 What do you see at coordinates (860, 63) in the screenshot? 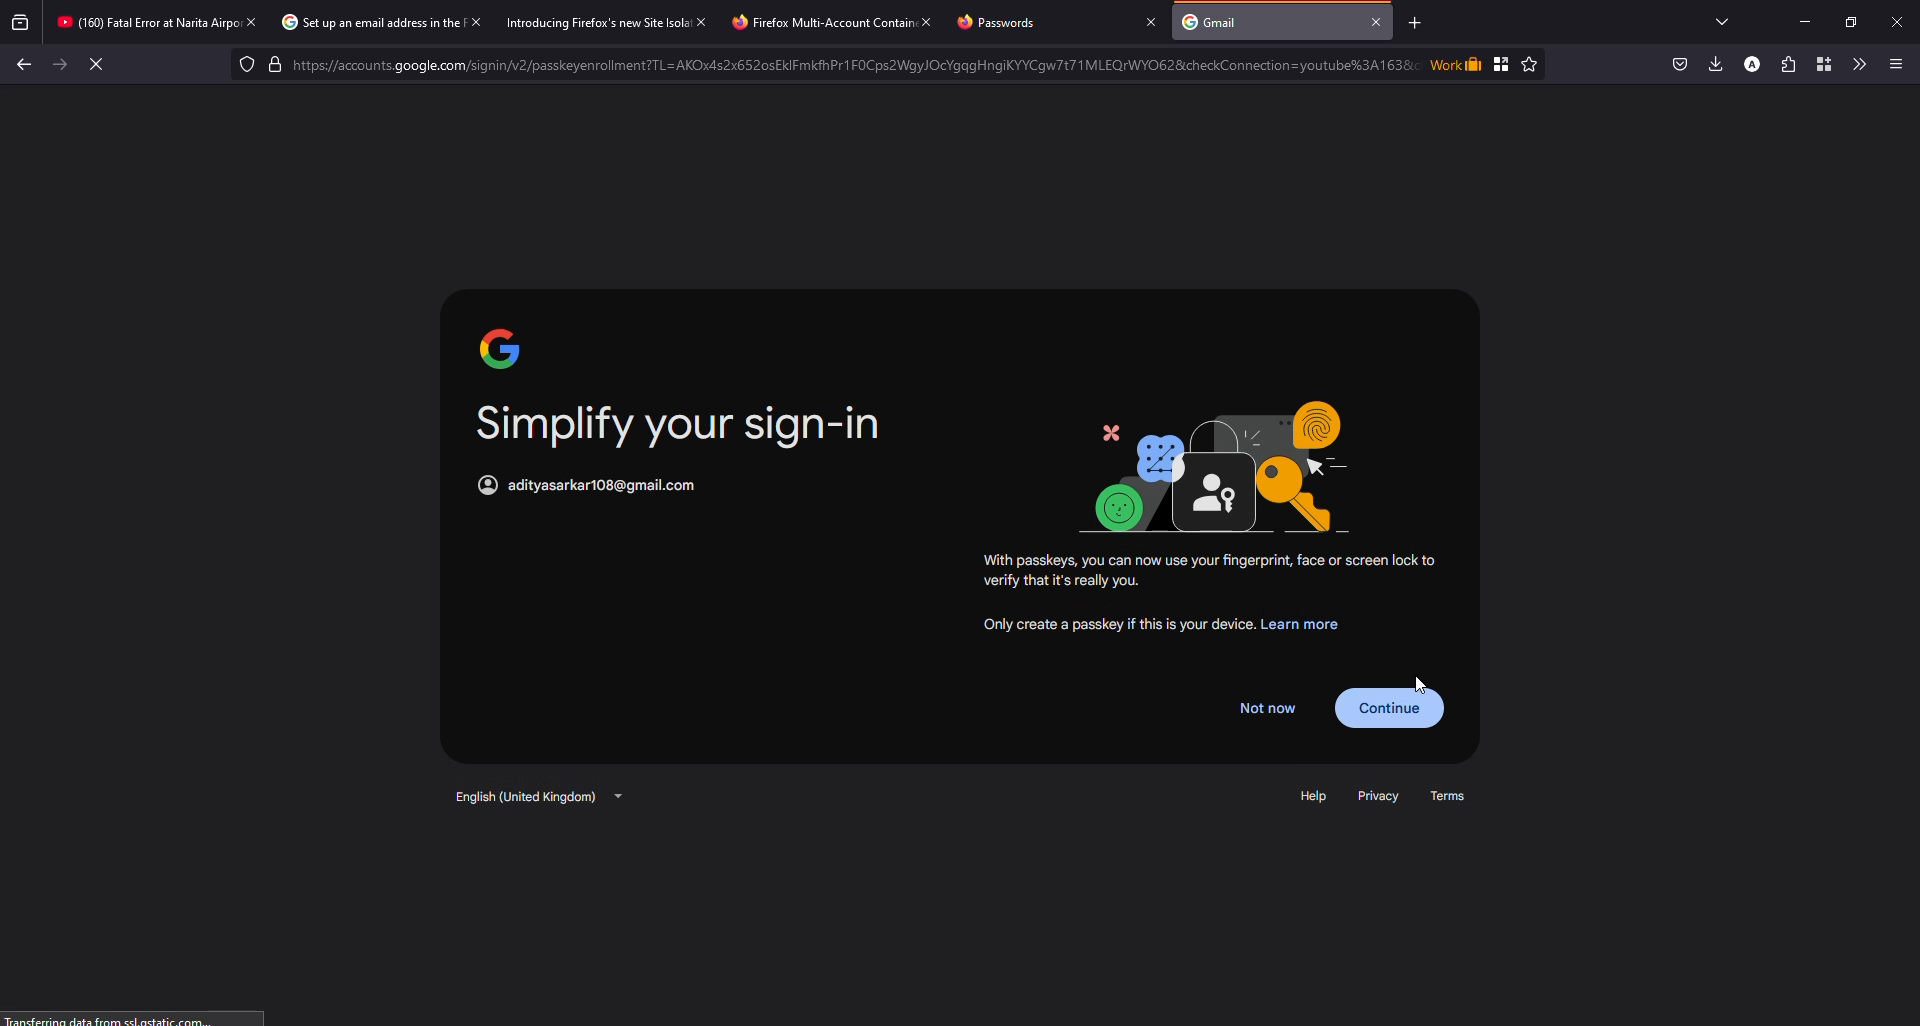
I see `Lock` at bounding box center [860, 63].